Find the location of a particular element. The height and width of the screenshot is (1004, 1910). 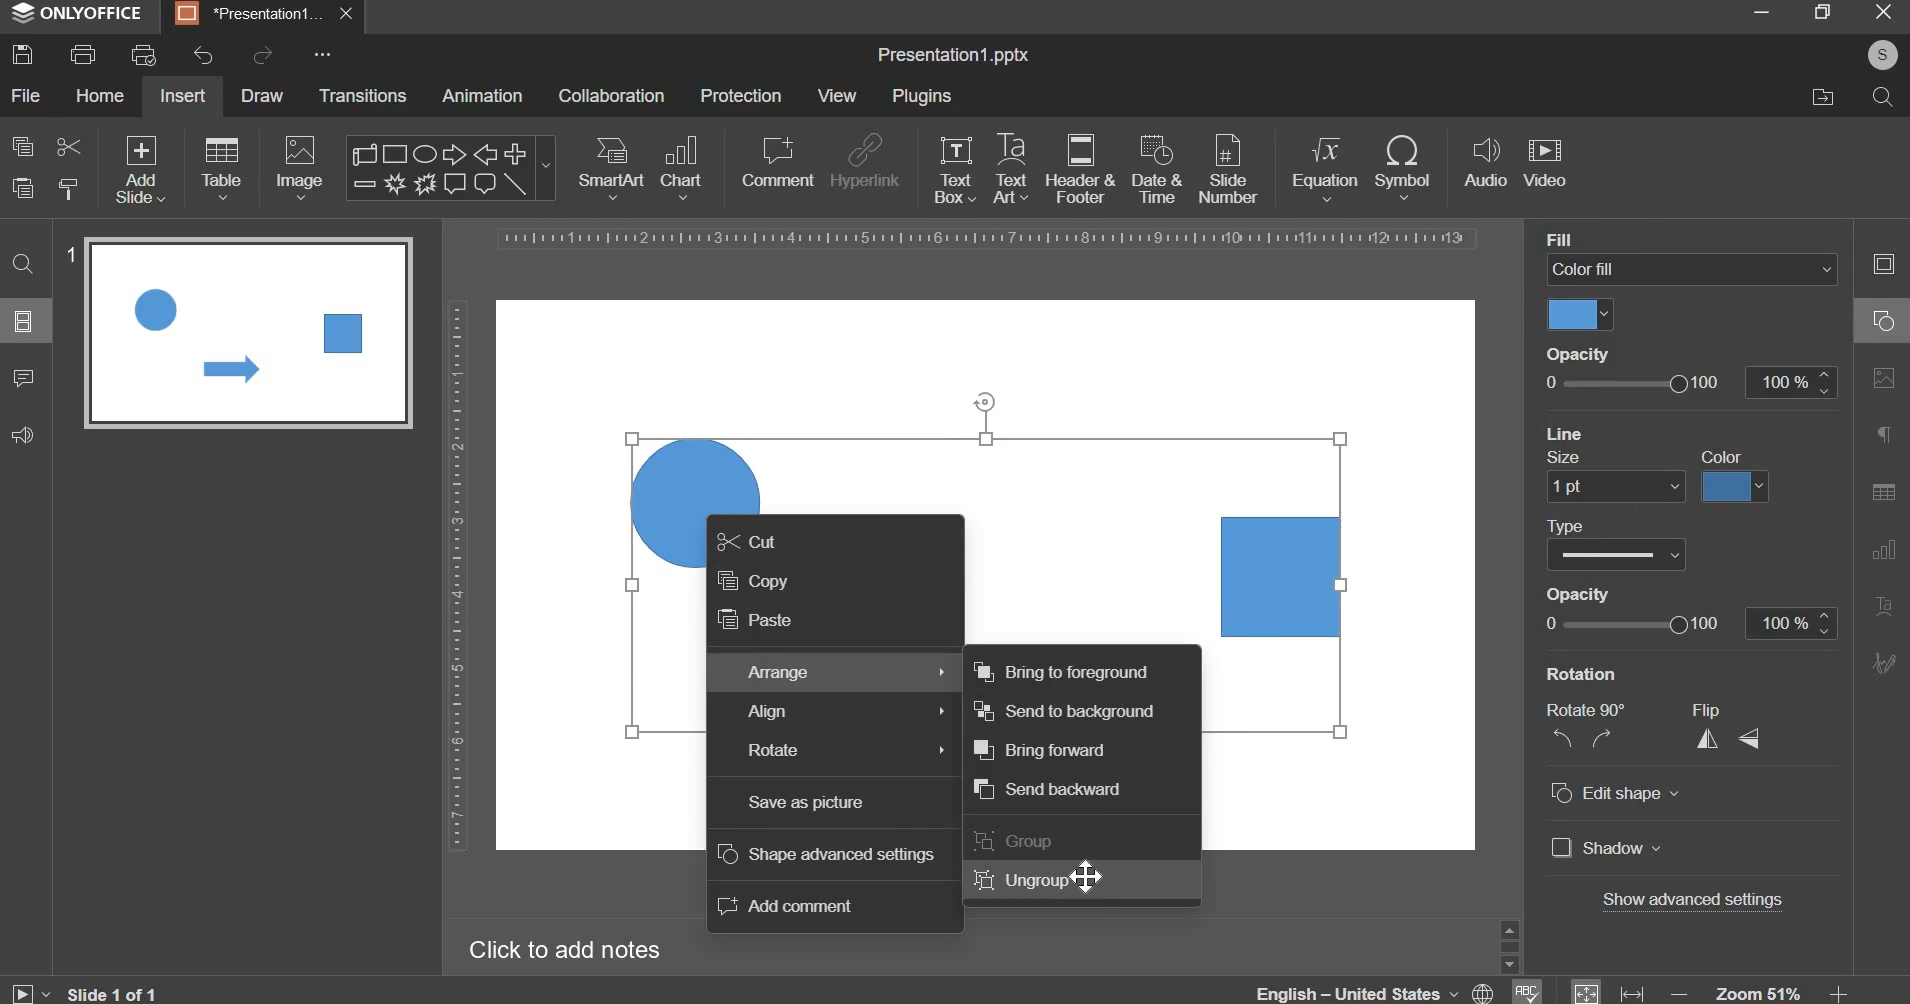

user profile is located at coordinates (1881, 55).